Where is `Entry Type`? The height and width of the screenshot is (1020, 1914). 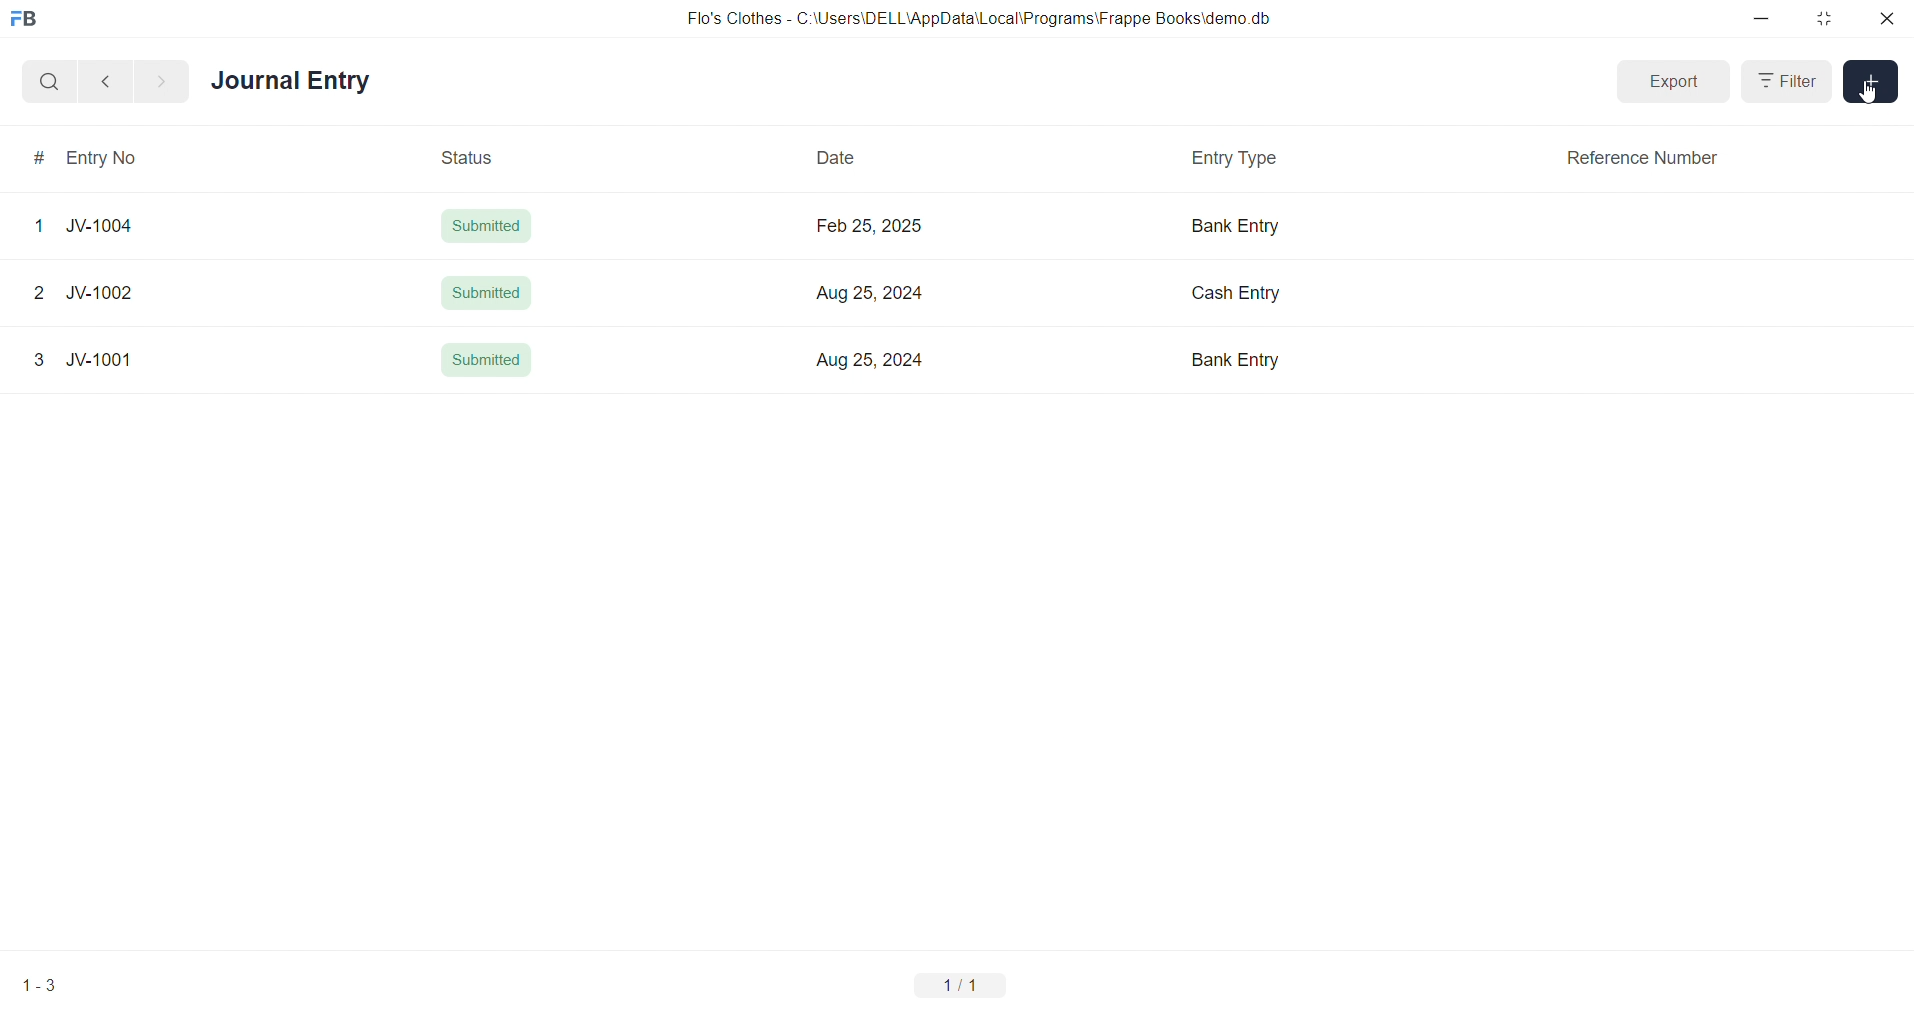 Entry Type is located at coordinates (1240, 159).